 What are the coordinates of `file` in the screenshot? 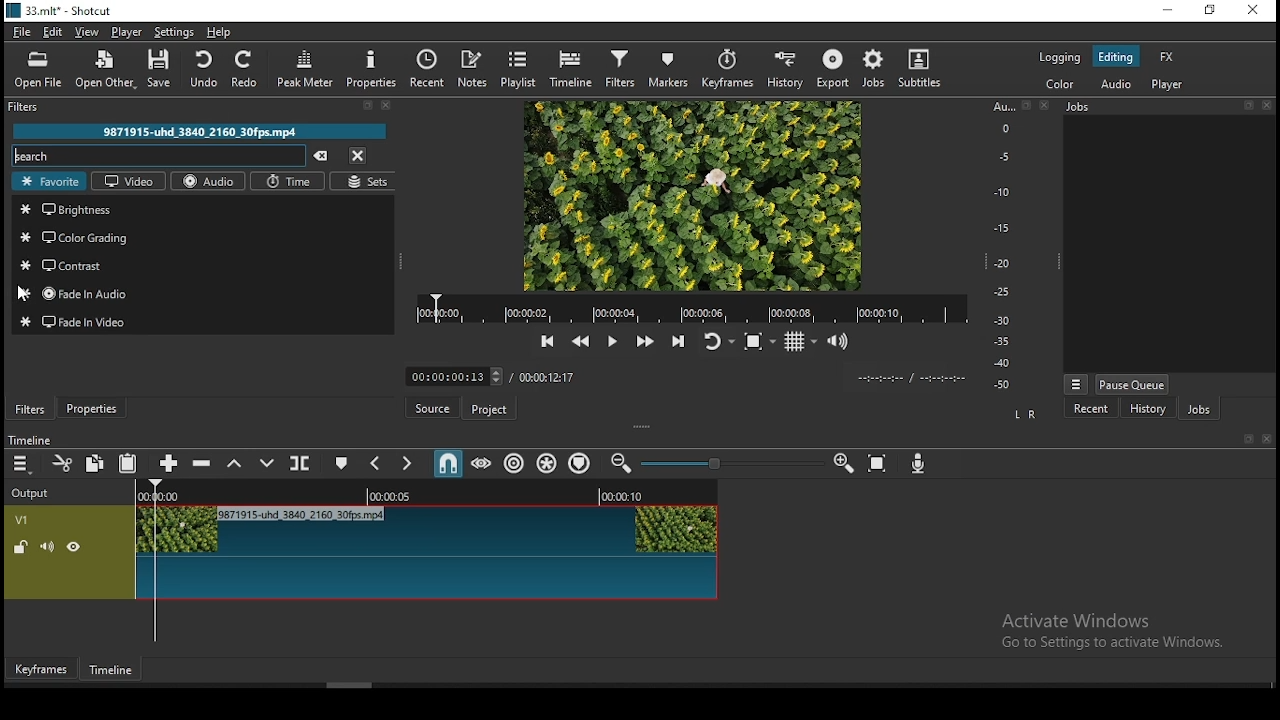 It's located at (19, 31).